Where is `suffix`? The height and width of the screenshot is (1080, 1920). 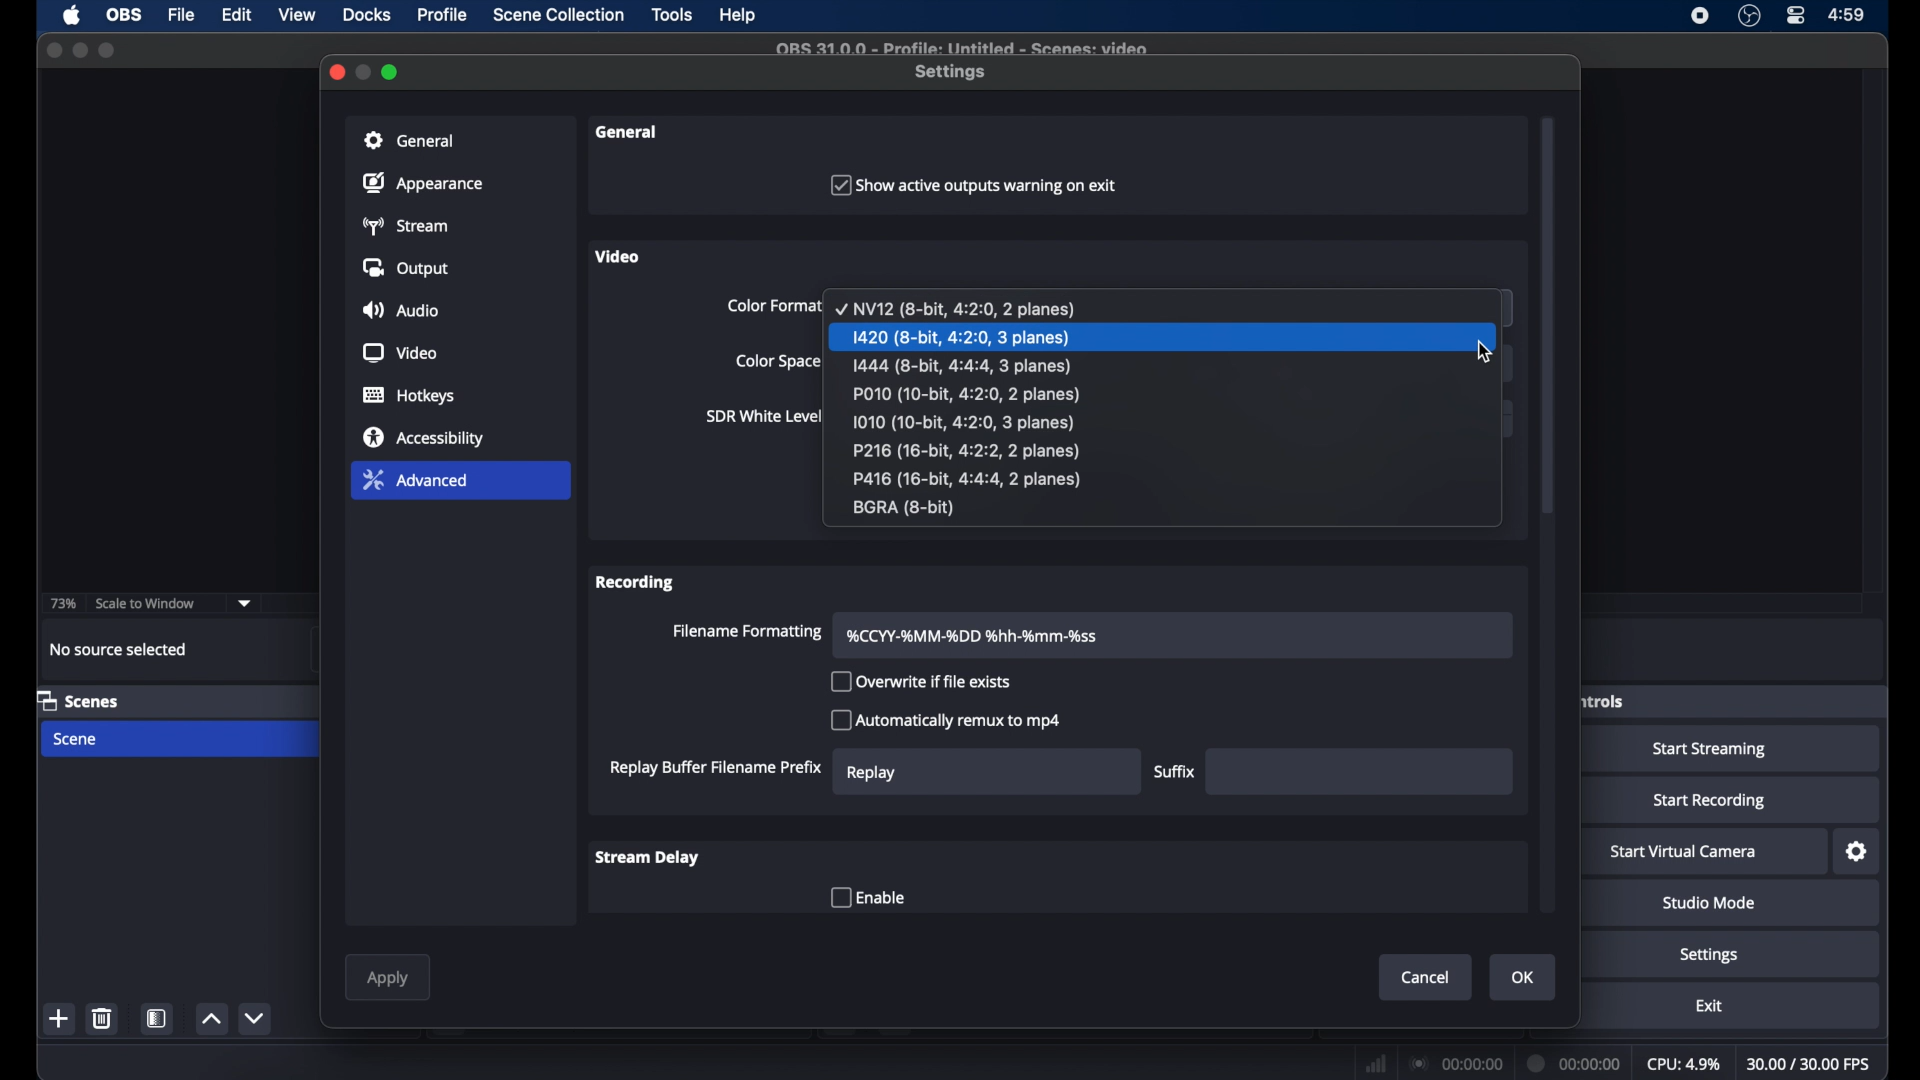
suffix is located at coordinates (1174, 772).